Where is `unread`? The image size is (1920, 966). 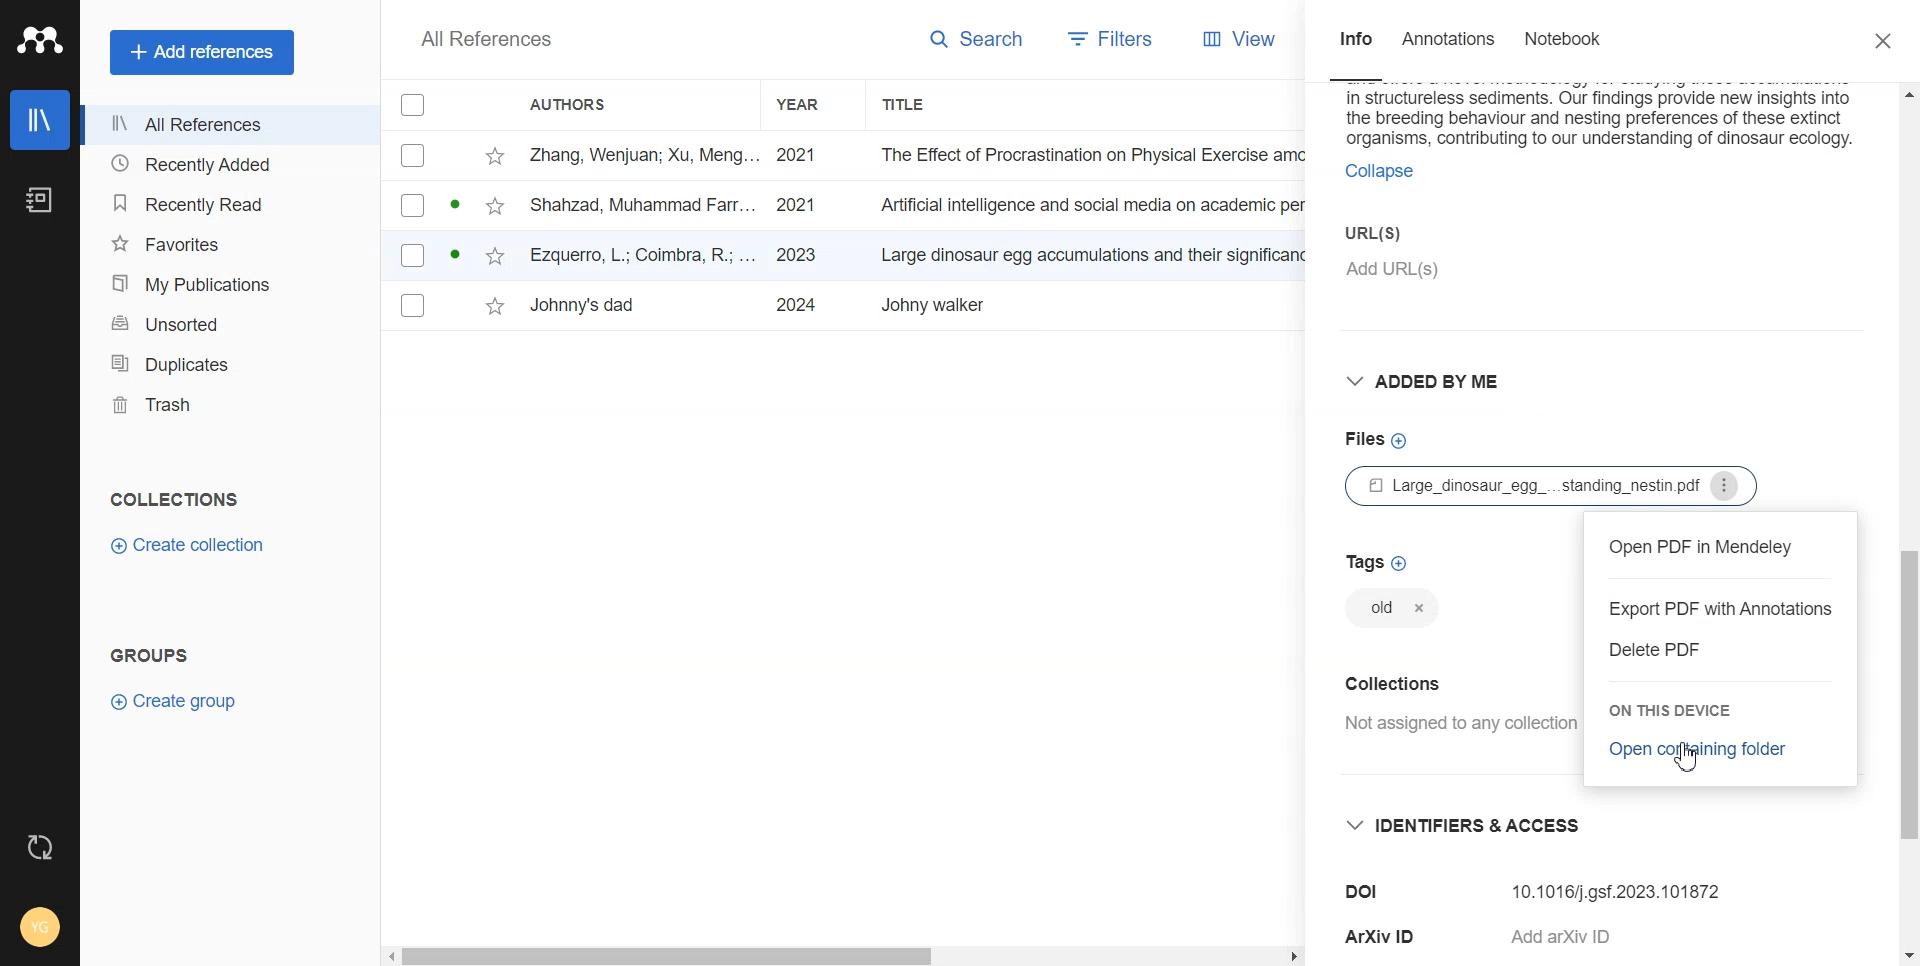
unread is located at coordinates (453, 204).